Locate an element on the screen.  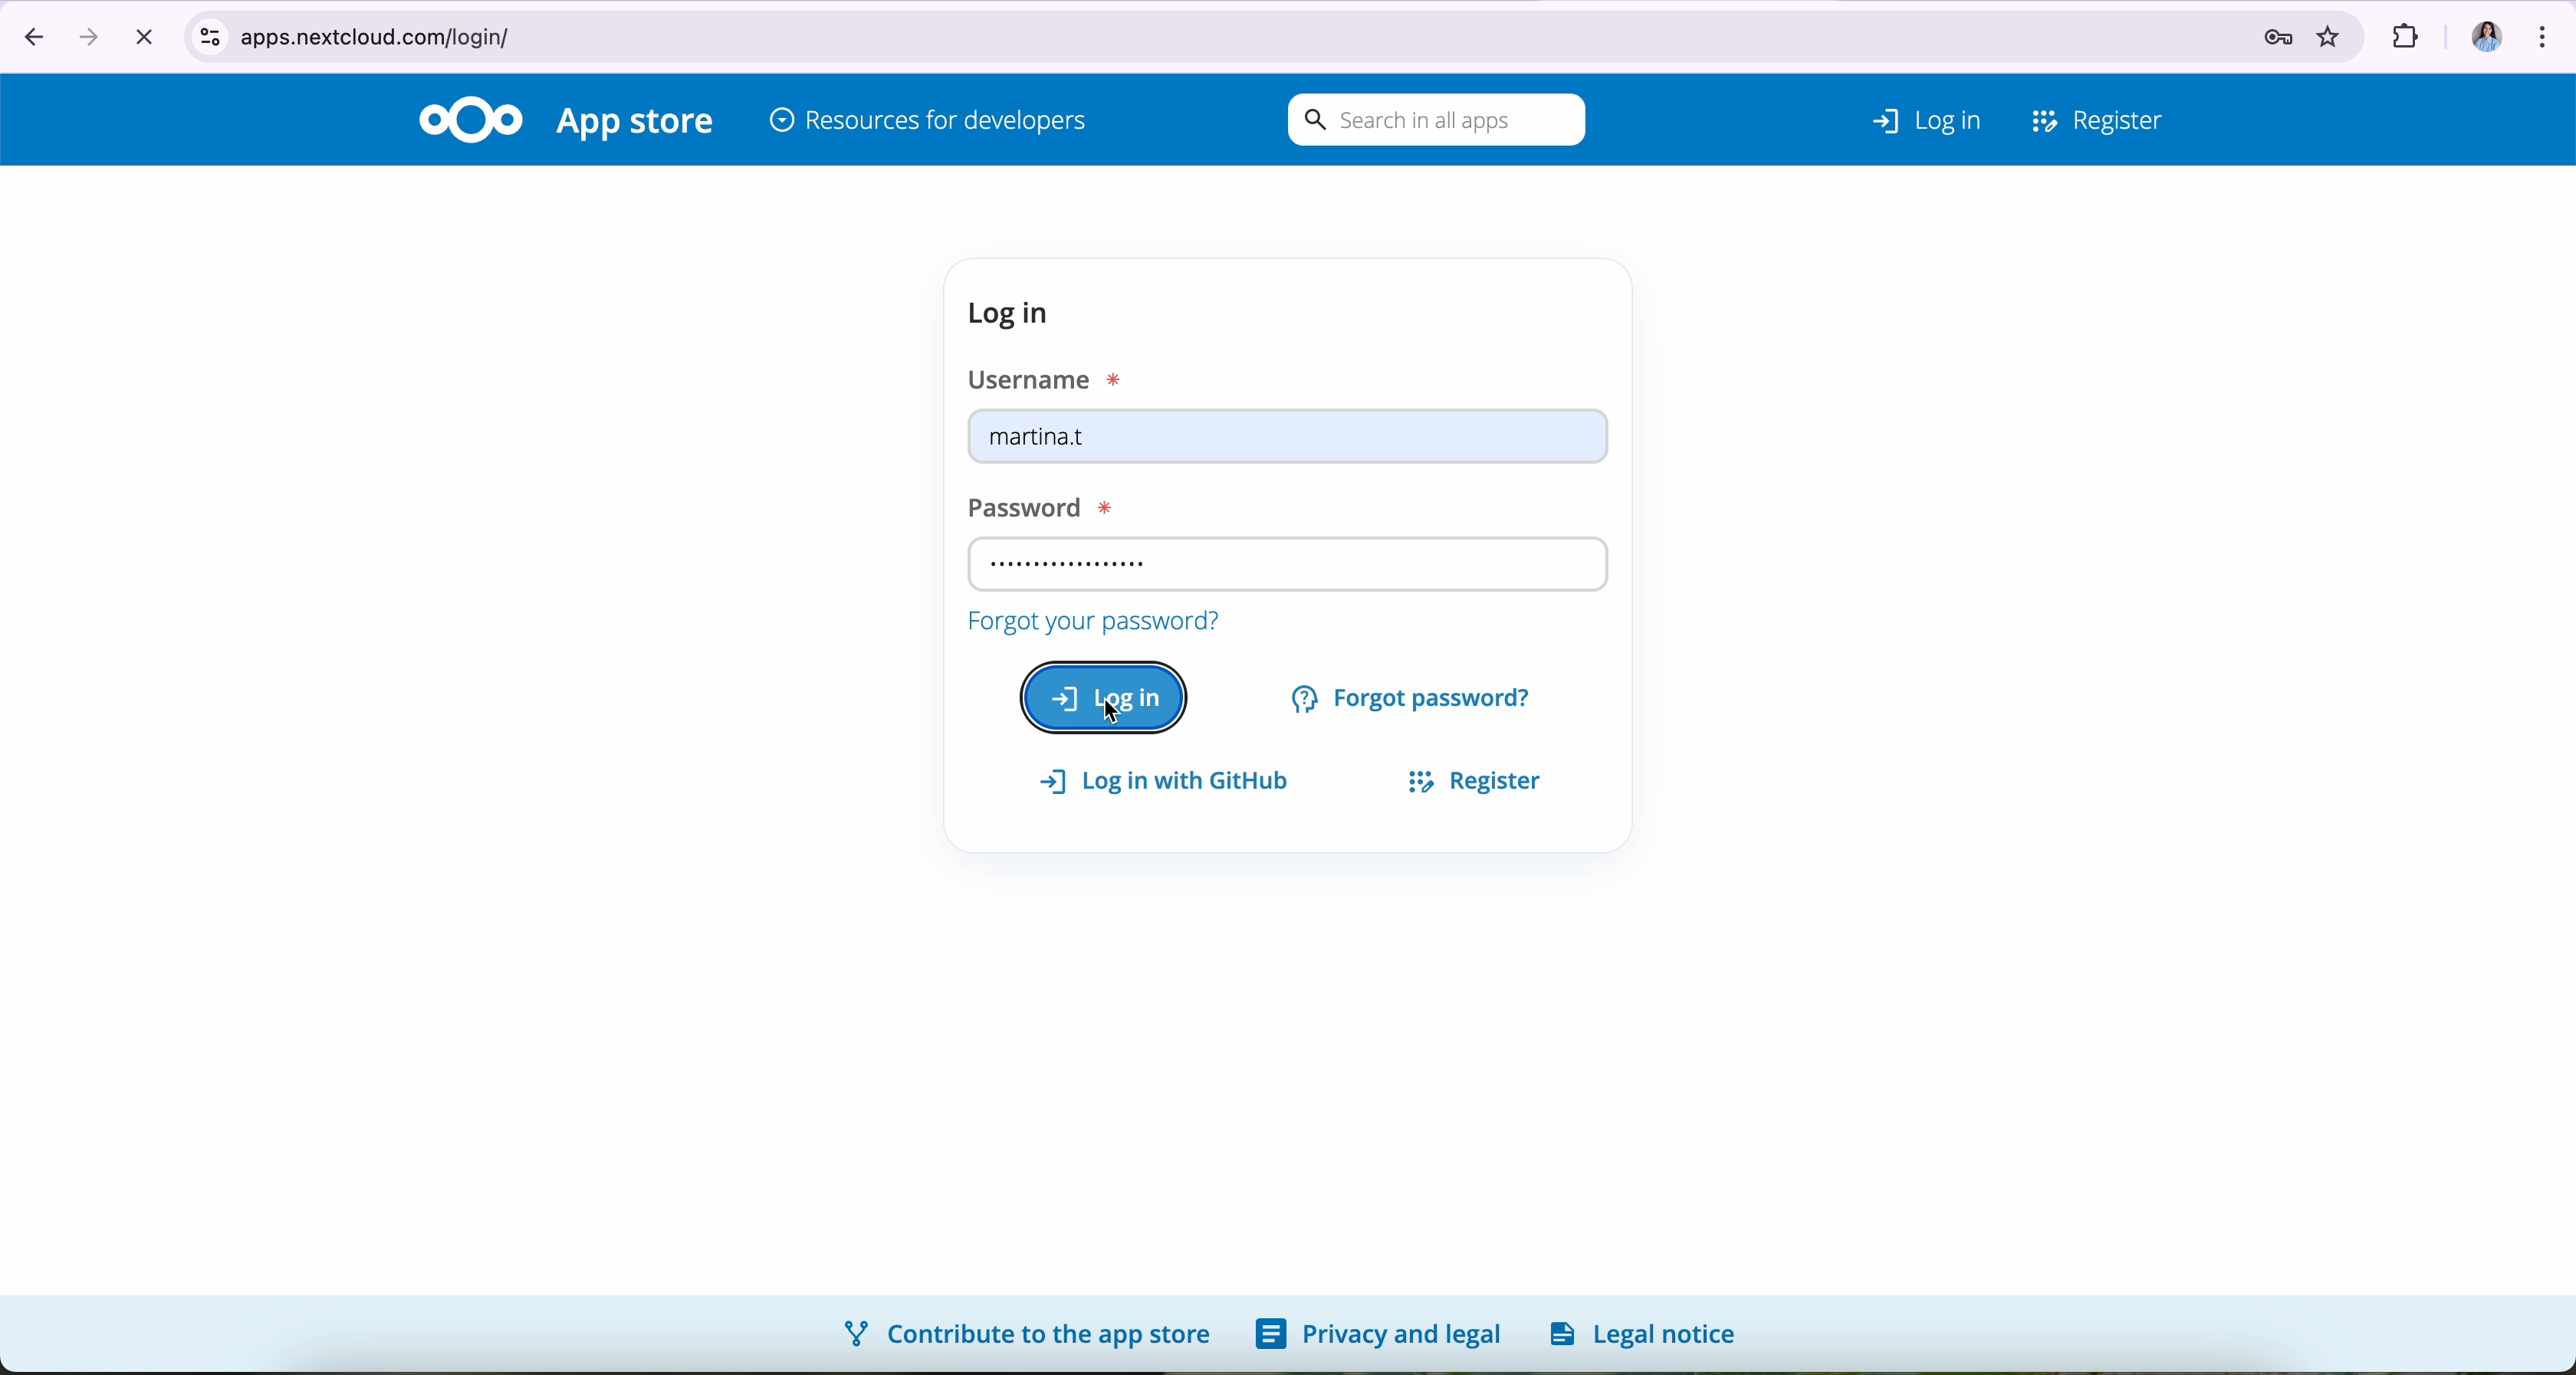
Log in is located at coordinates (1900, 115).